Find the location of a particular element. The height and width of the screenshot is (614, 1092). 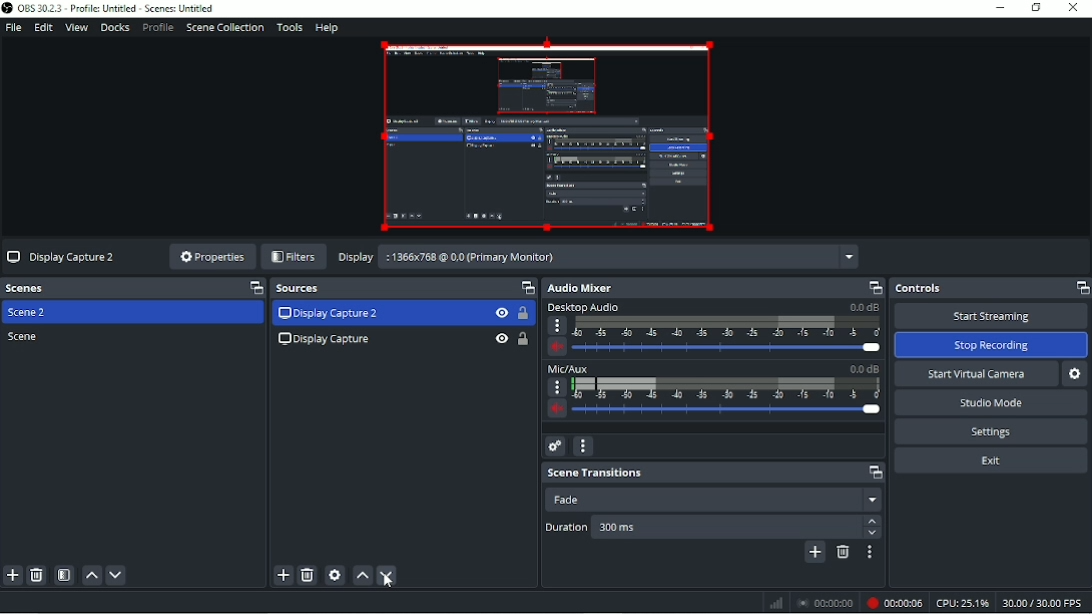

Sources is located at coordinates (403, 289).